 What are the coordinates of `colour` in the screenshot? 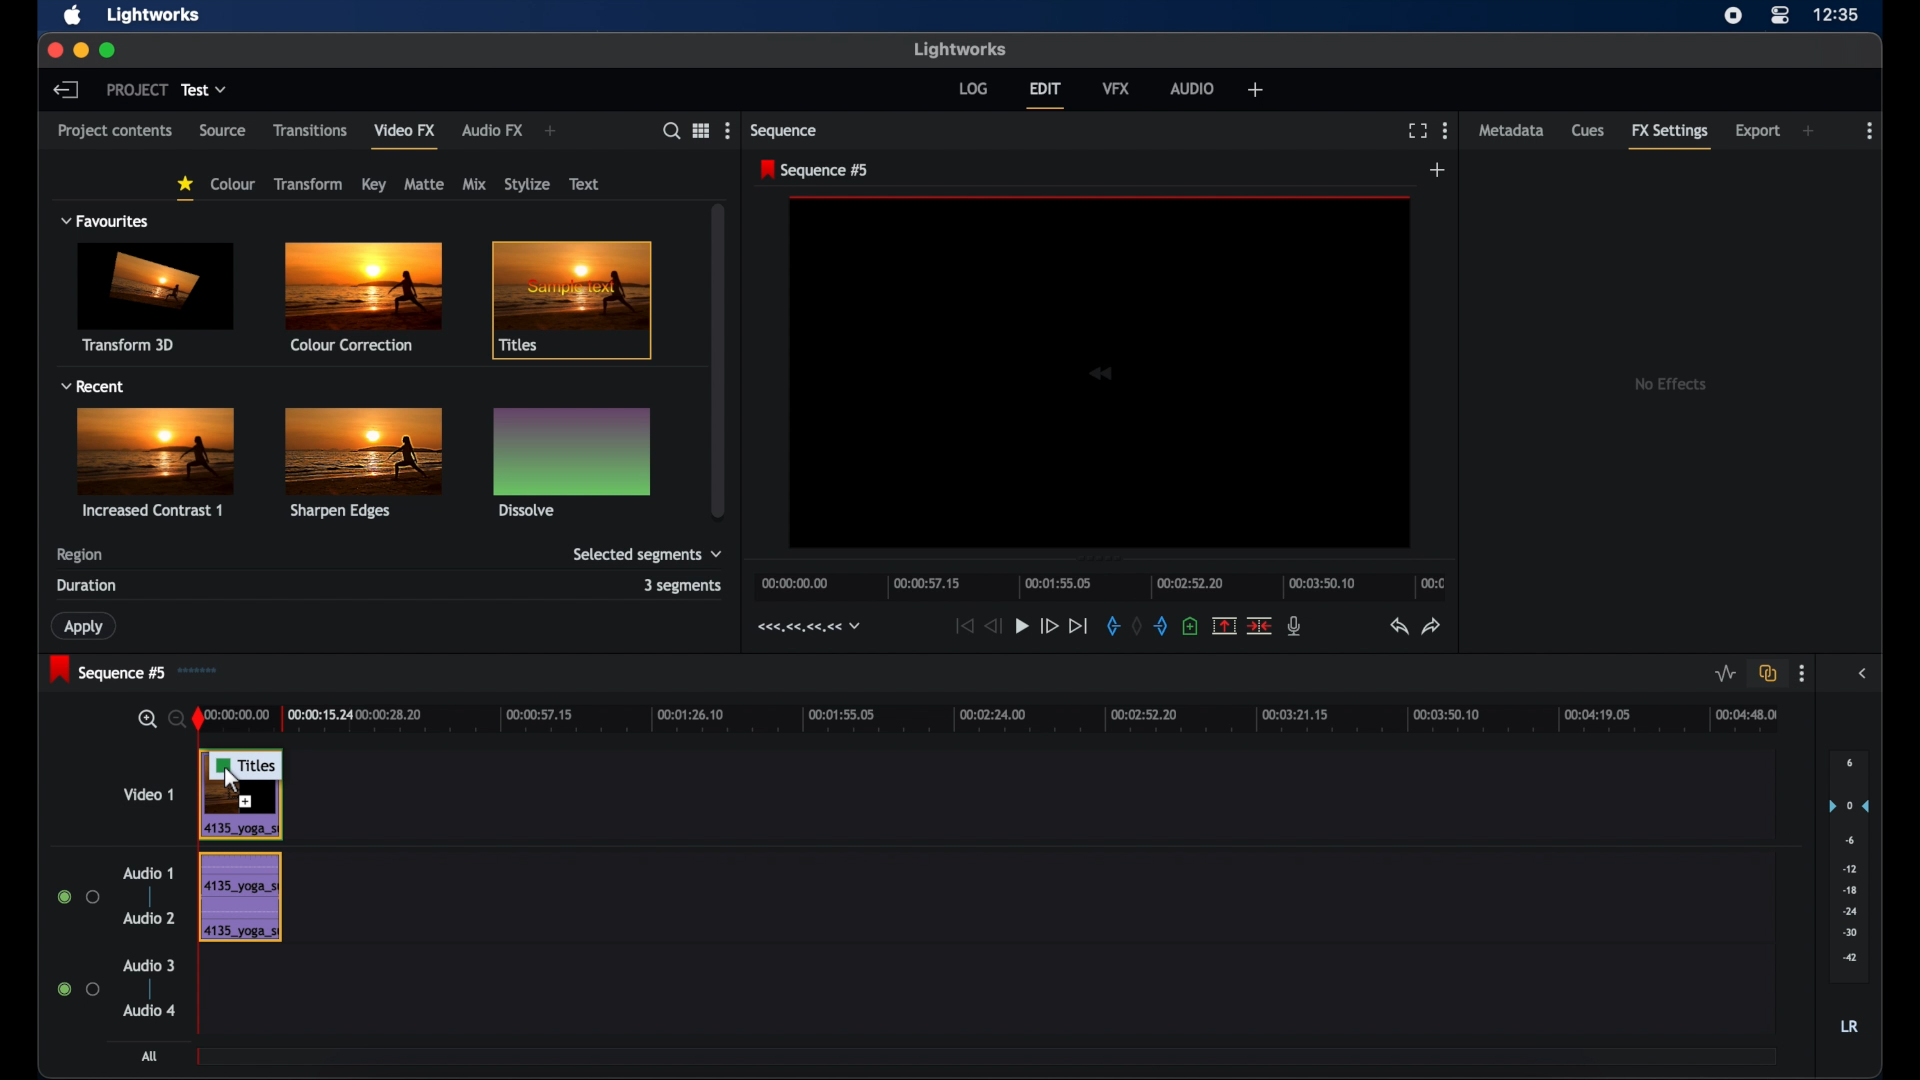 It's located at (232, 184).